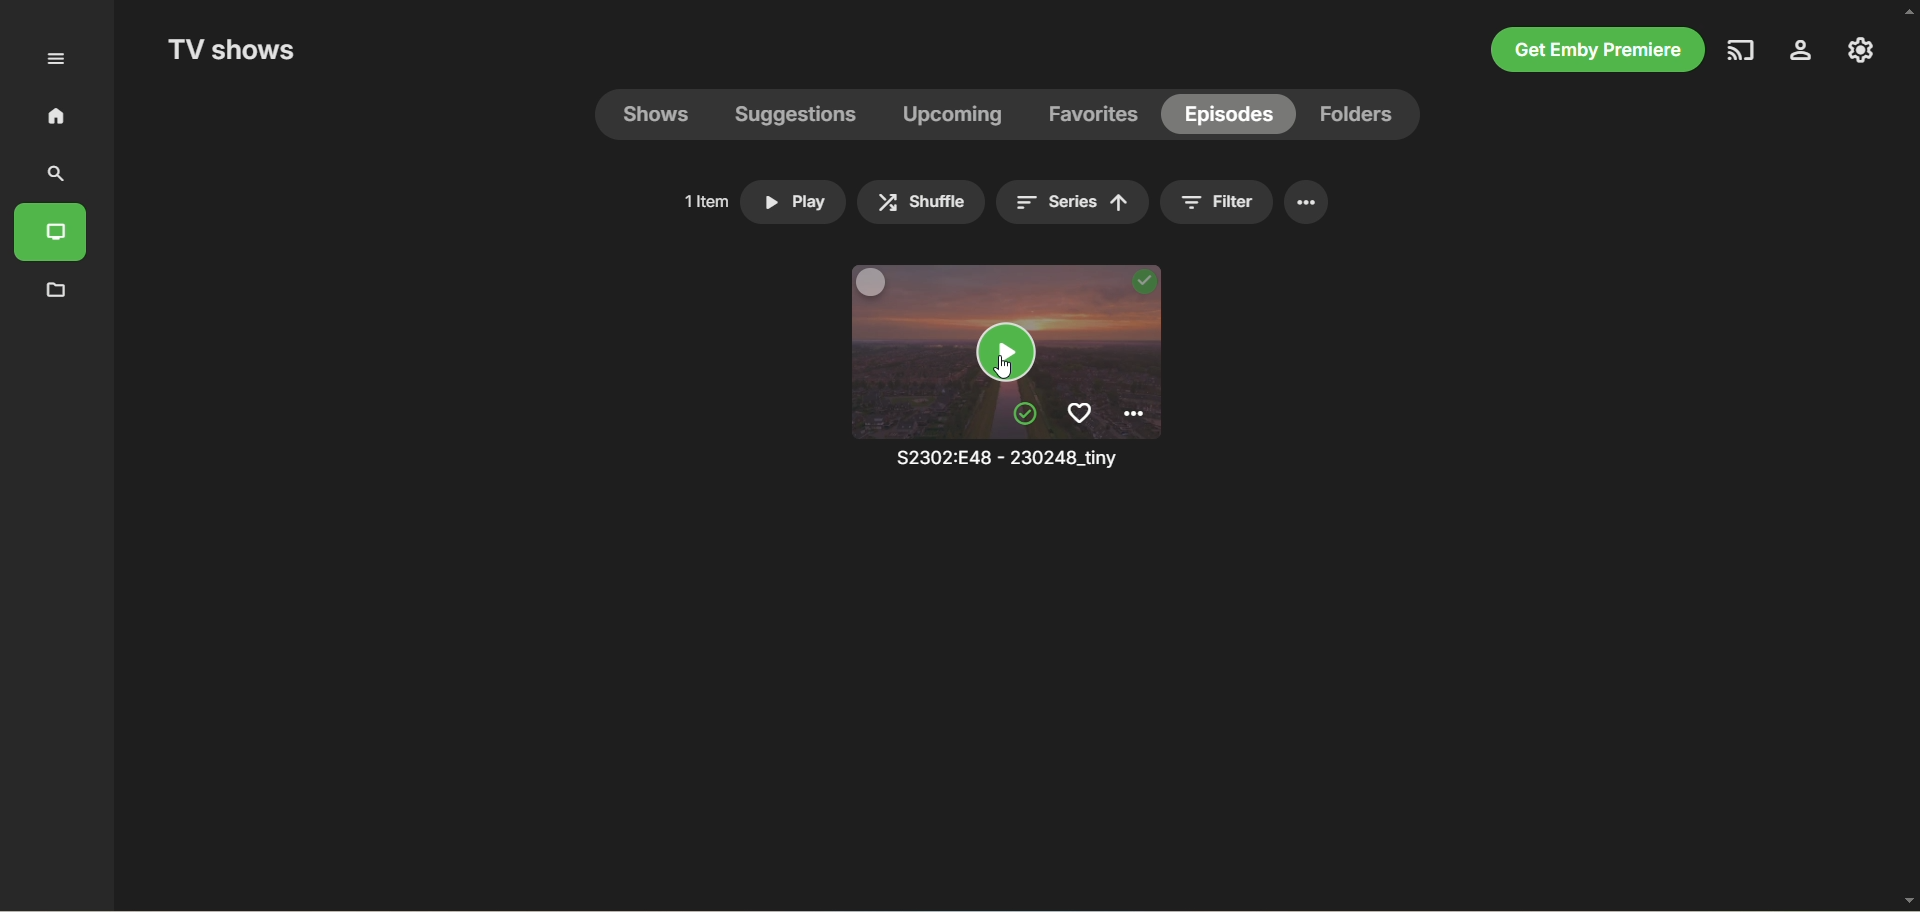 Image resolution: width=1920 pixels, height=912 pixels. Describe the element at coordinates (52, 175) in the screenshot. I see `search` at that location.